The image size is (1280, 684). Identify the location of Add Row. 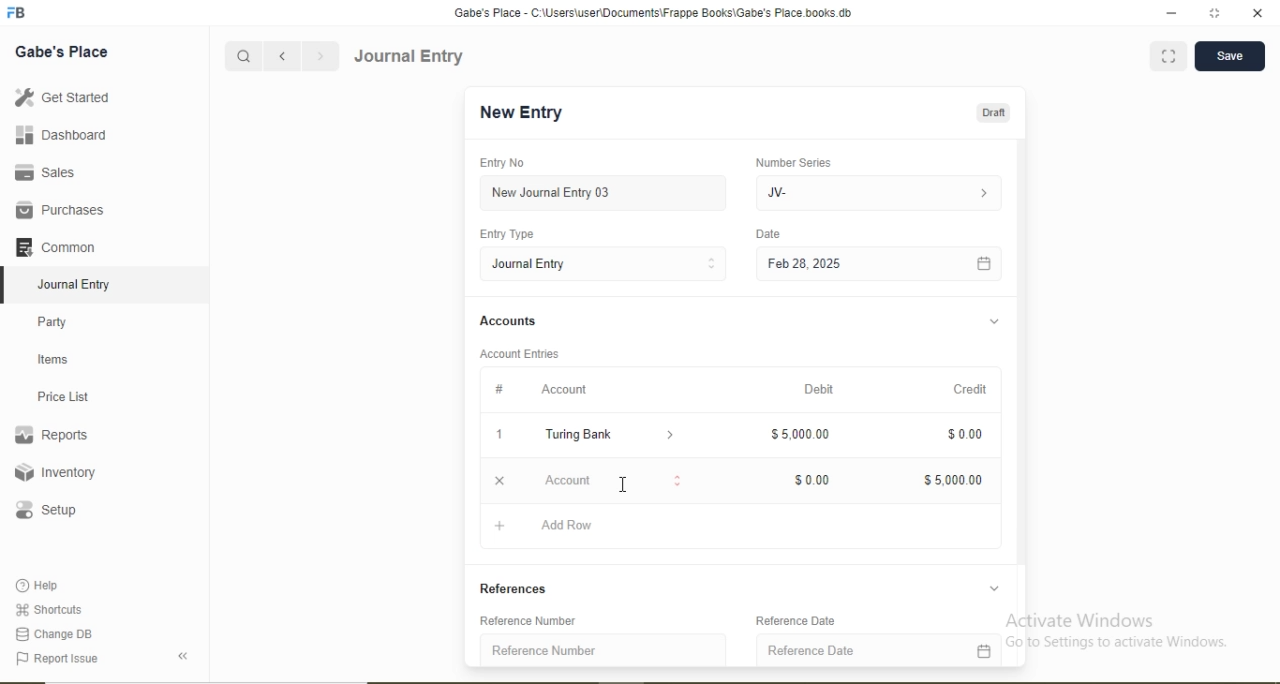
(567, 525).